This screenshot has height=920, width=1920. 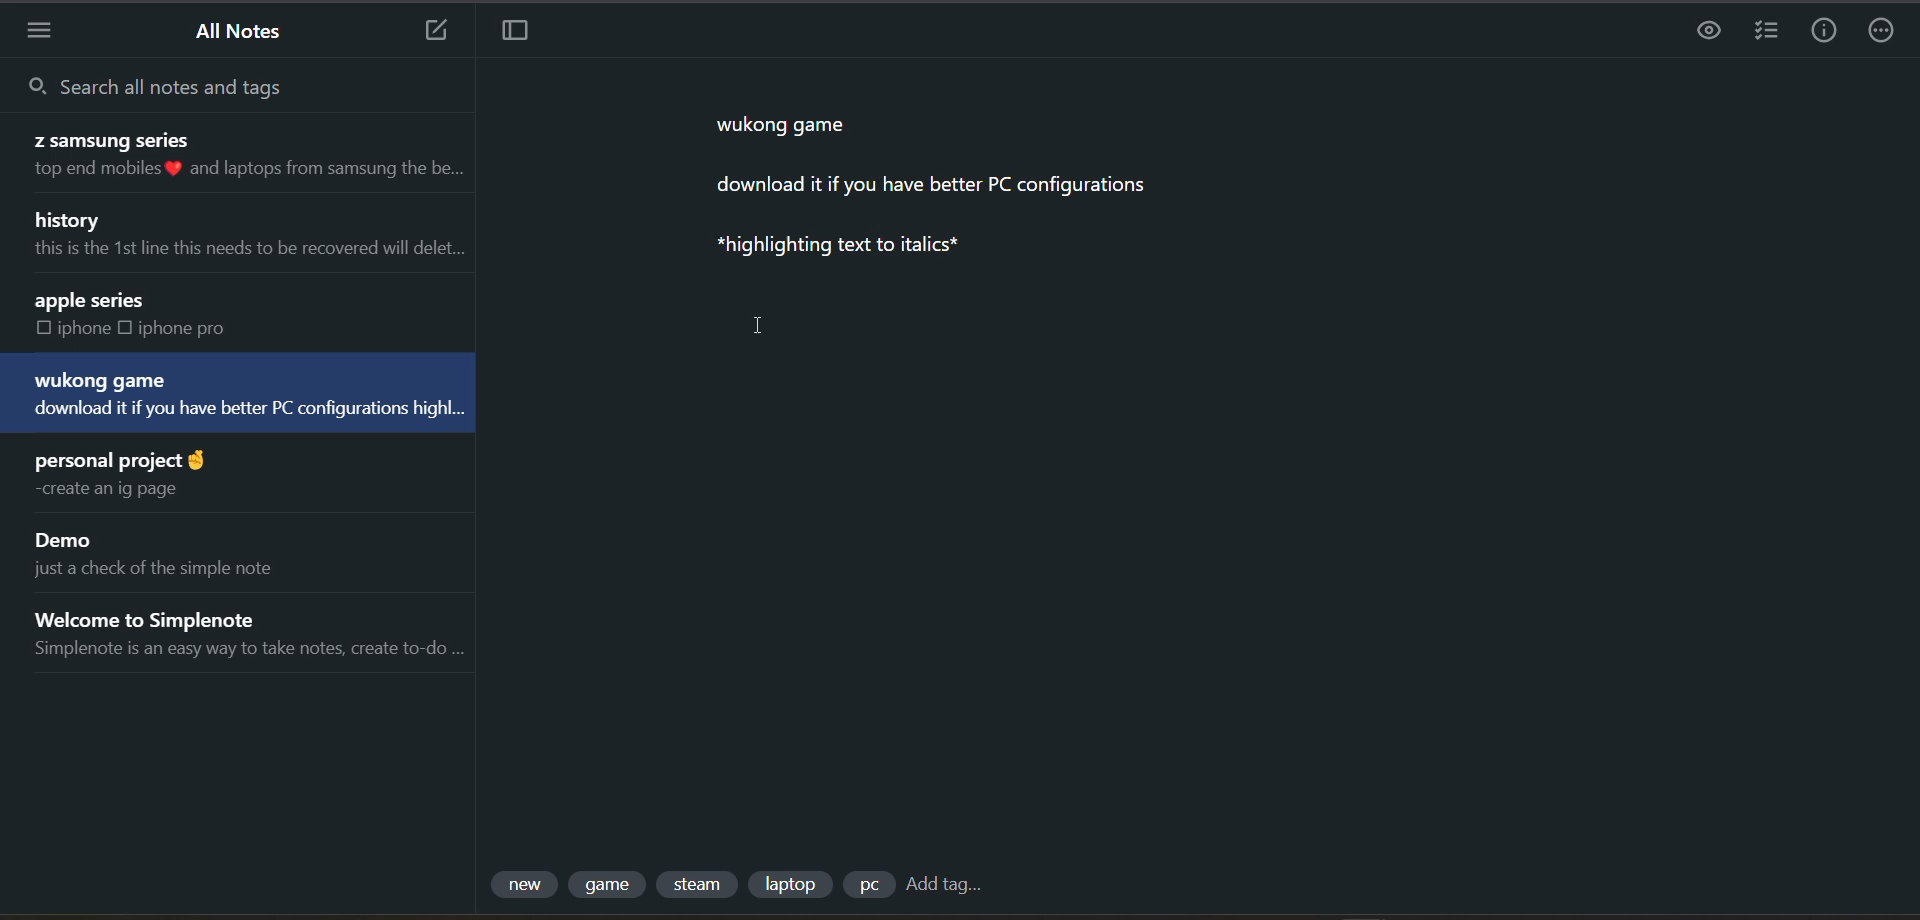 I want to click on tag 4, so click(x=797, y=882).